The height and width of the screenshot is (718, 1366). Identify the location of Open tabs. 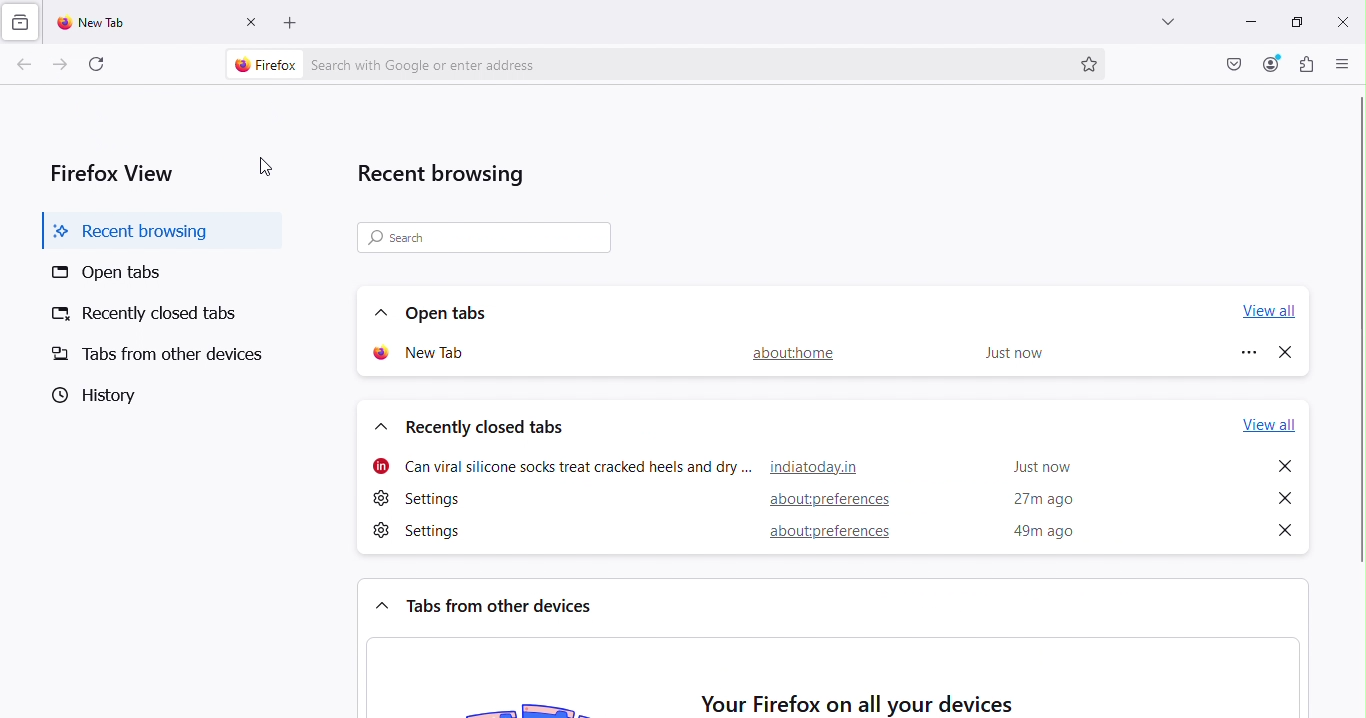
(425, 309).